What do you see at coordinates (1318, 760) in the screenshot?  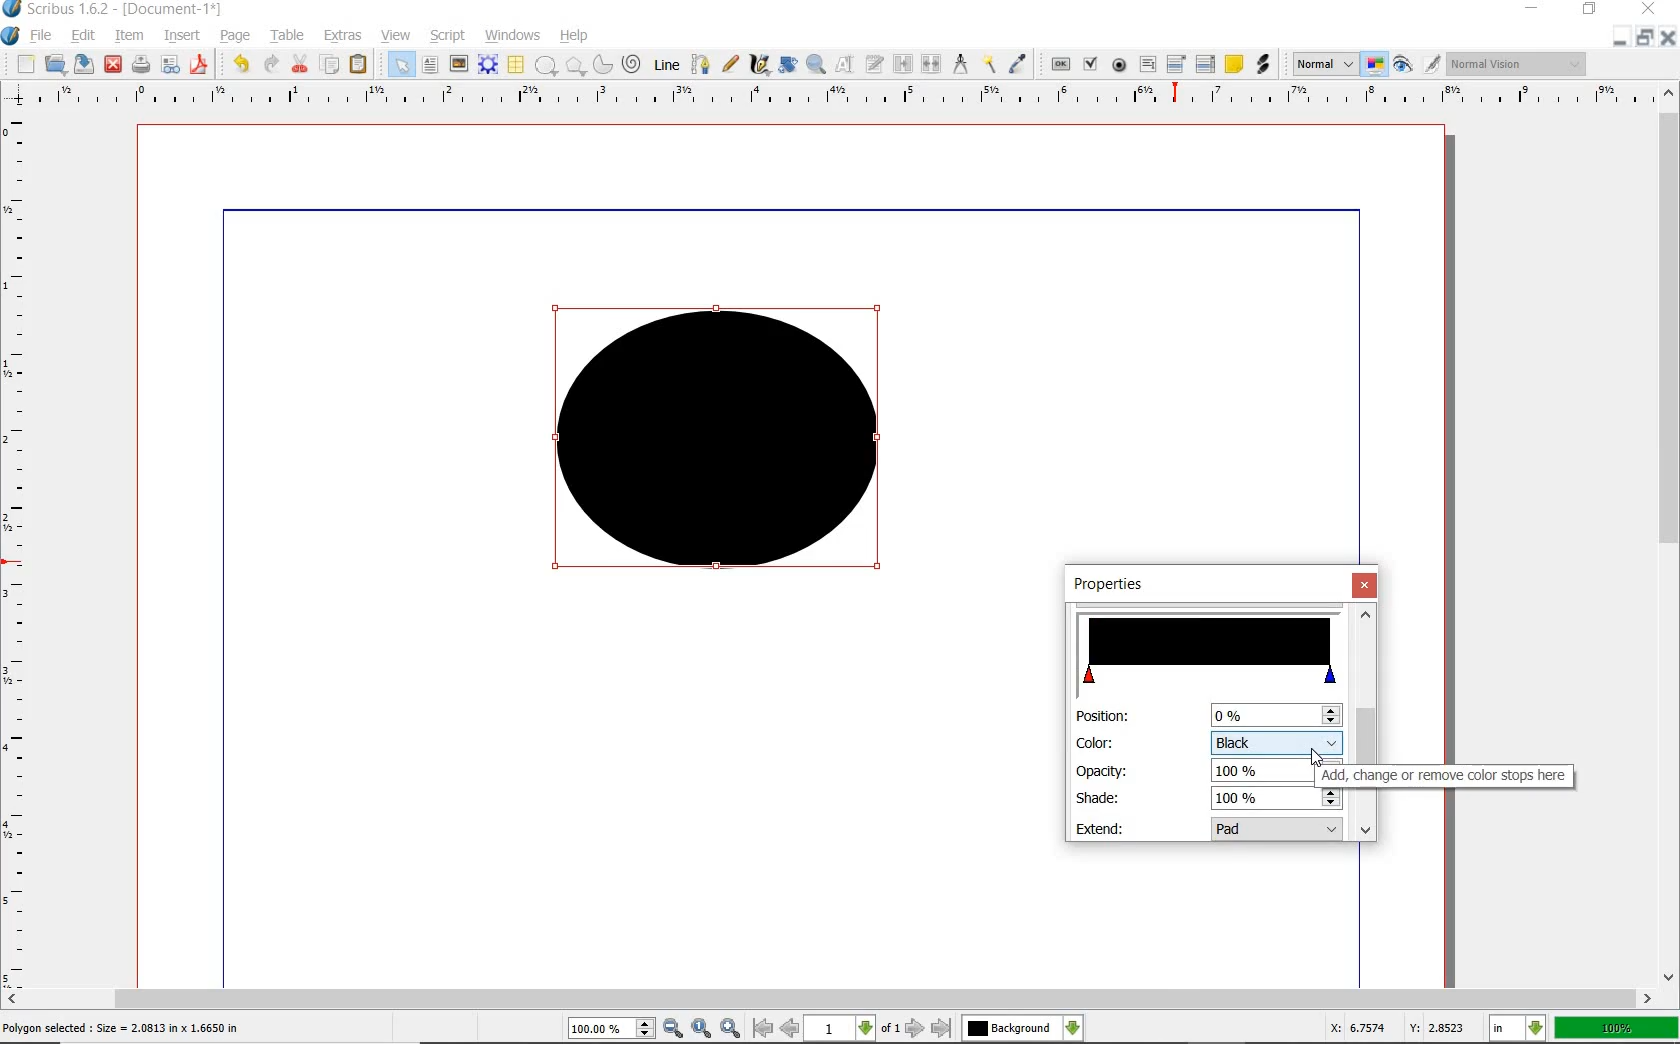 I see `cursor` at bounding box center [1318, 760].